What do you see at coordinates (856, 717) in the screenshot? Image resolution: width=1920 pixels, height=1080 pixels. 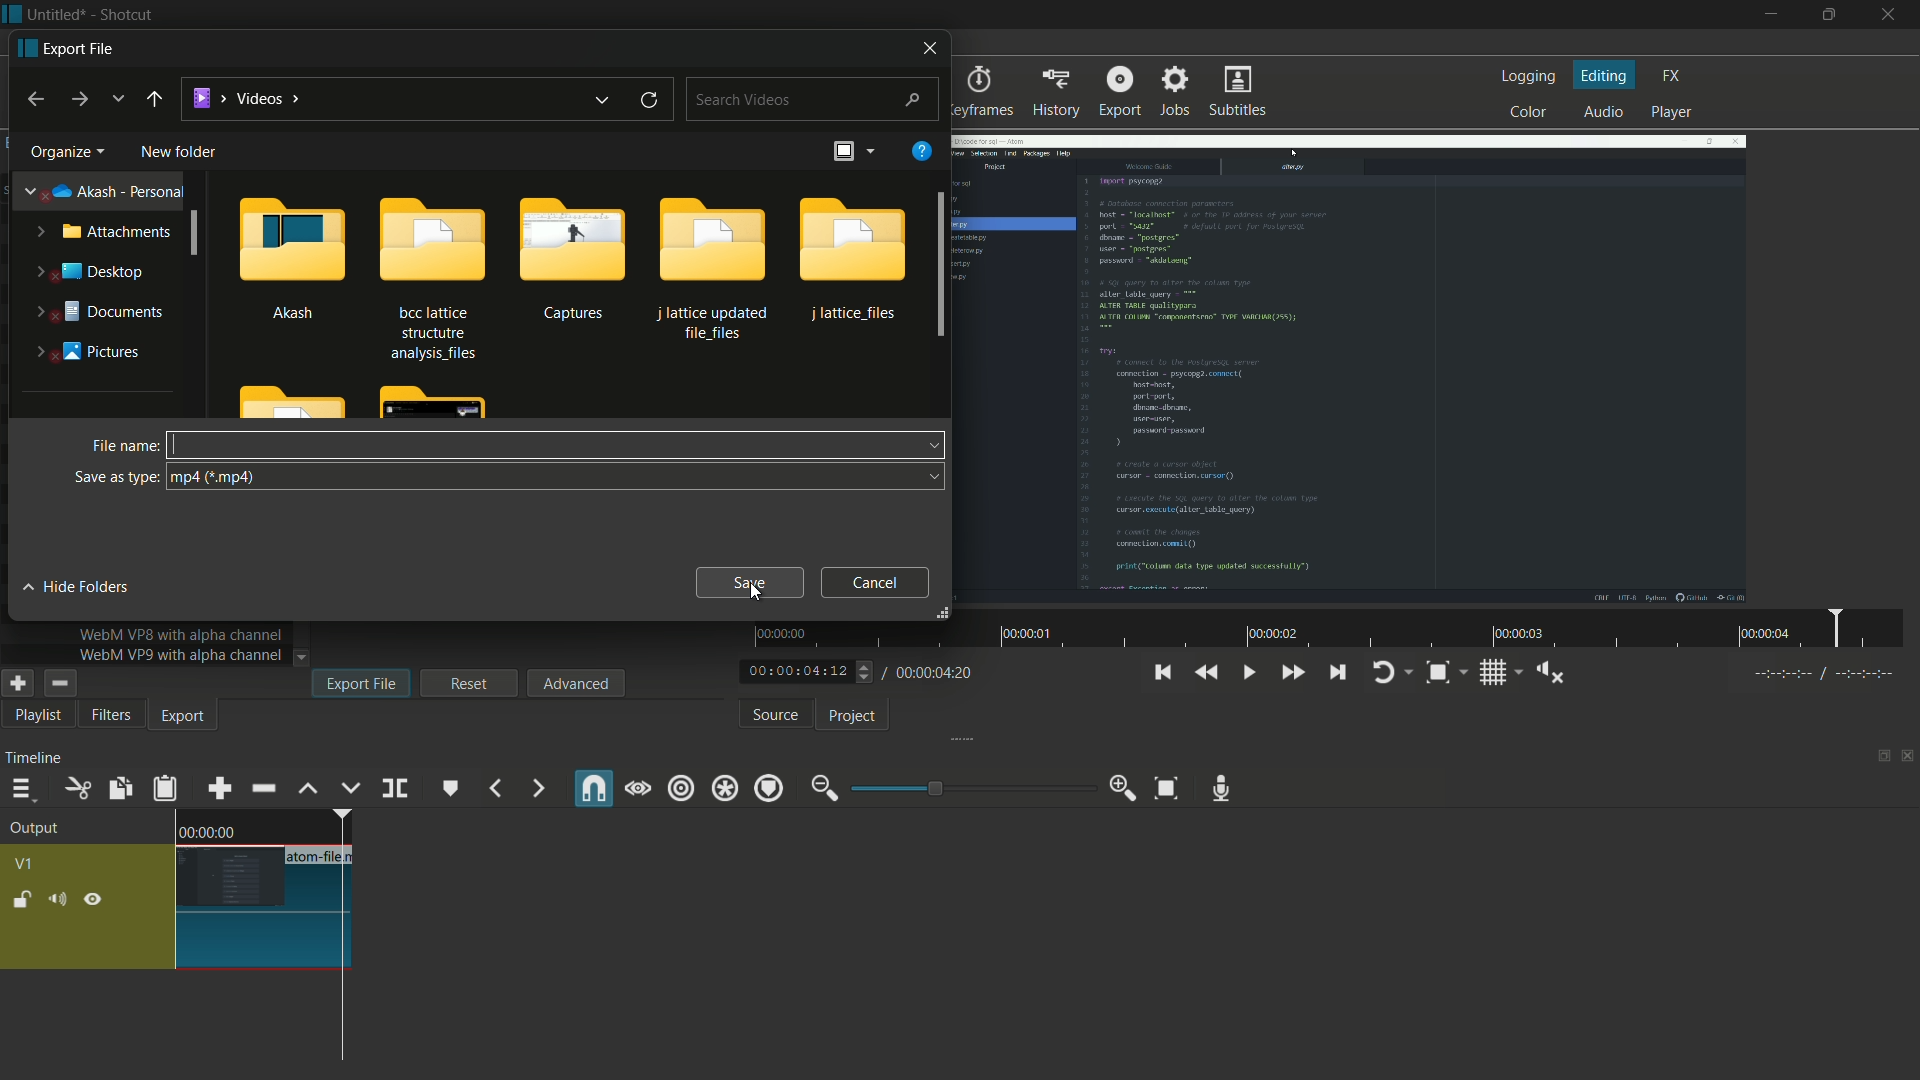 I see `project` at bounding box center [856, 717].